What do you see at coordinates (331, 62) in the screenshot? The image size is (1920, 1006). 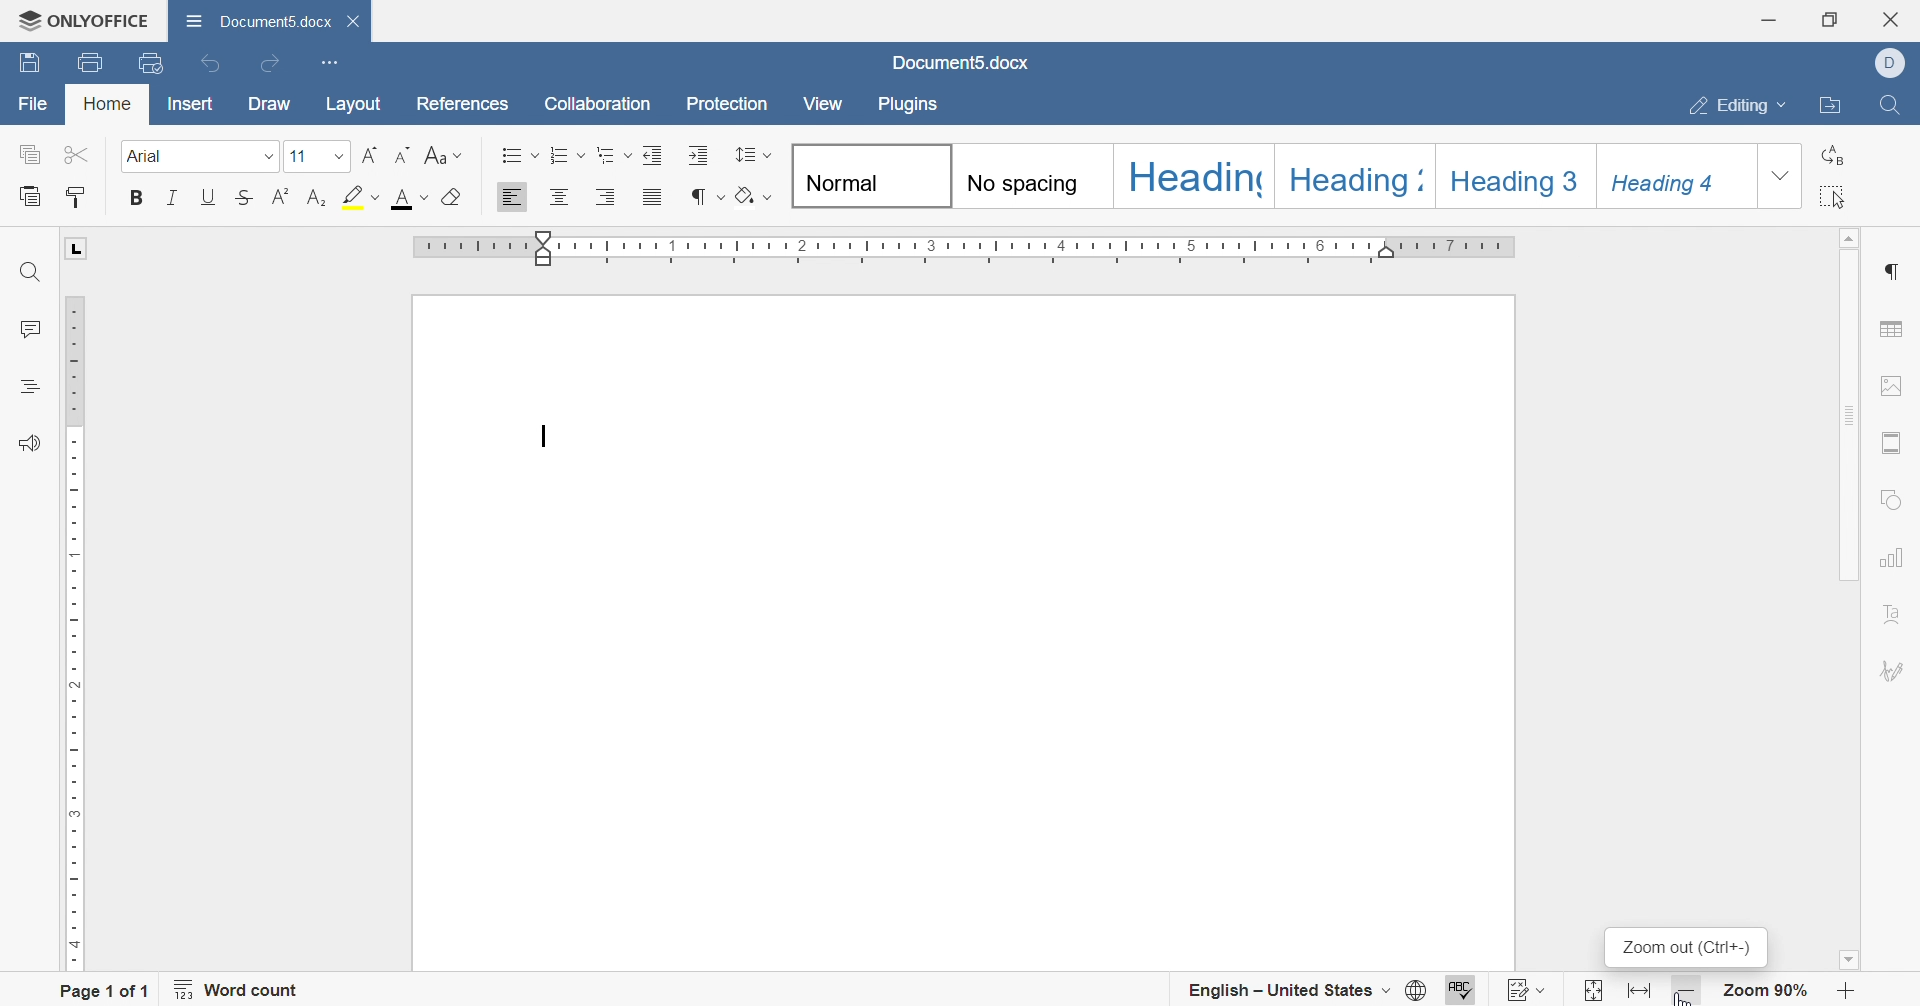 I see `customize quick access toolbar` at bounding box center [331, 62].